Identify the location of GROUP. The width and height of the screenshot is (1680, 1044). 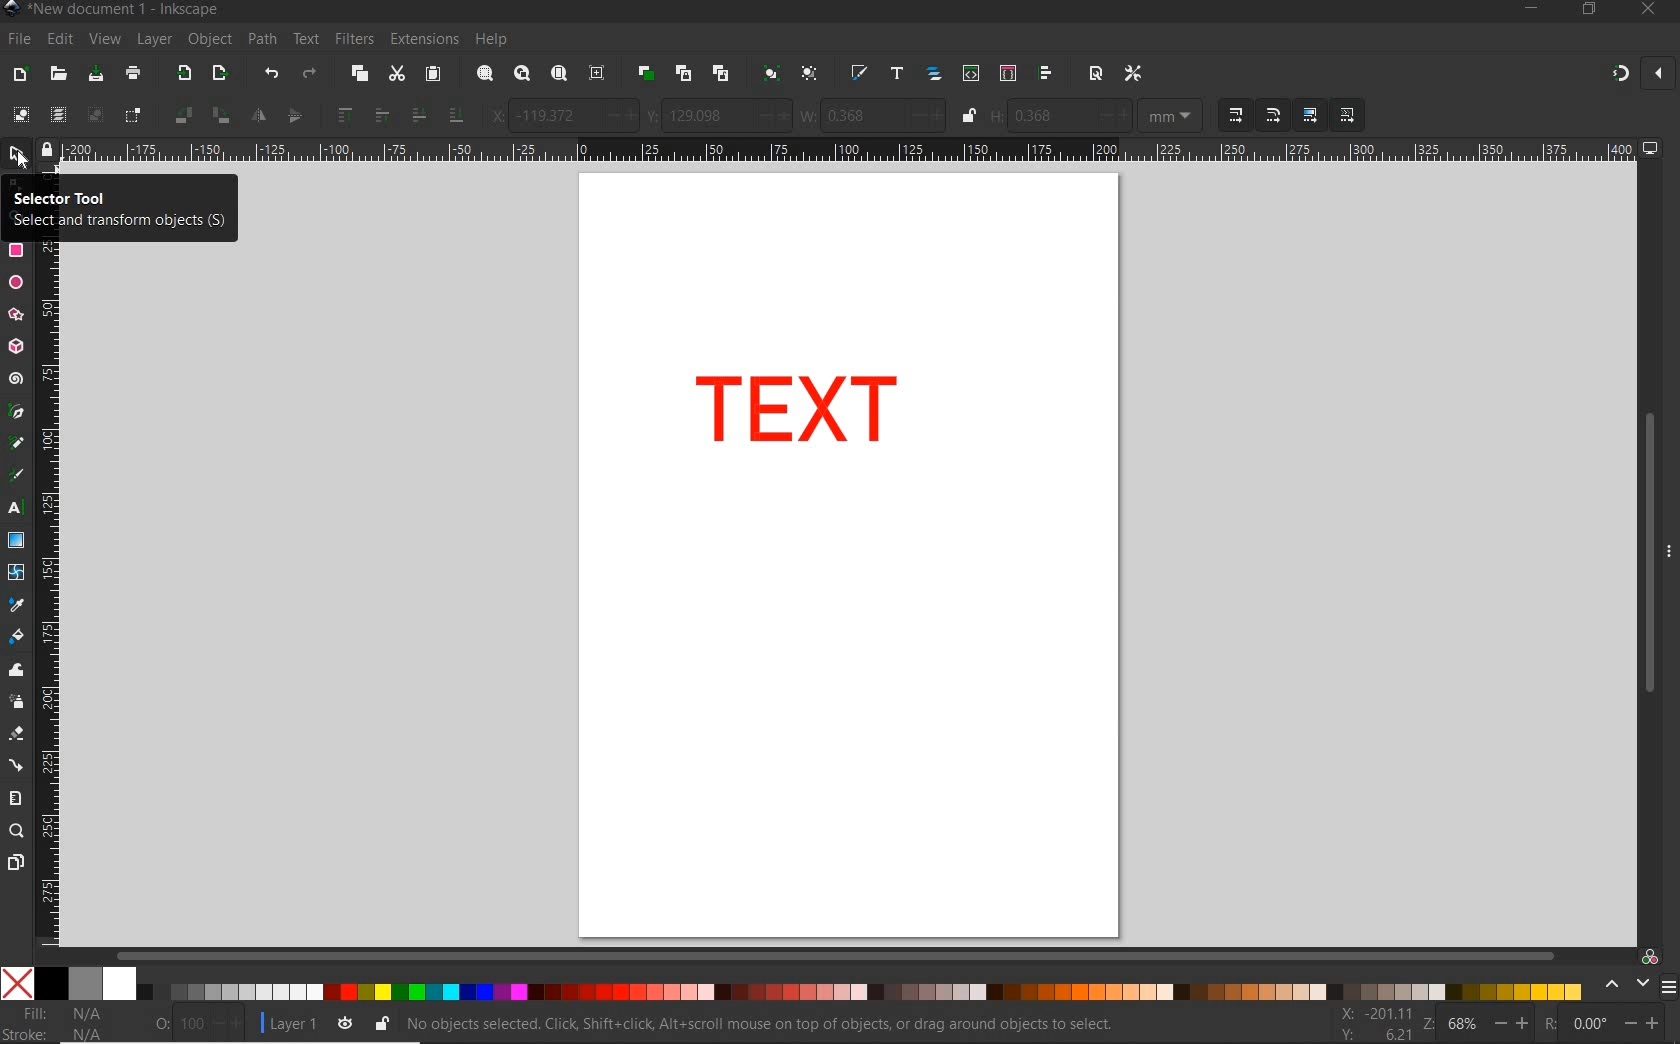
(769, 72).